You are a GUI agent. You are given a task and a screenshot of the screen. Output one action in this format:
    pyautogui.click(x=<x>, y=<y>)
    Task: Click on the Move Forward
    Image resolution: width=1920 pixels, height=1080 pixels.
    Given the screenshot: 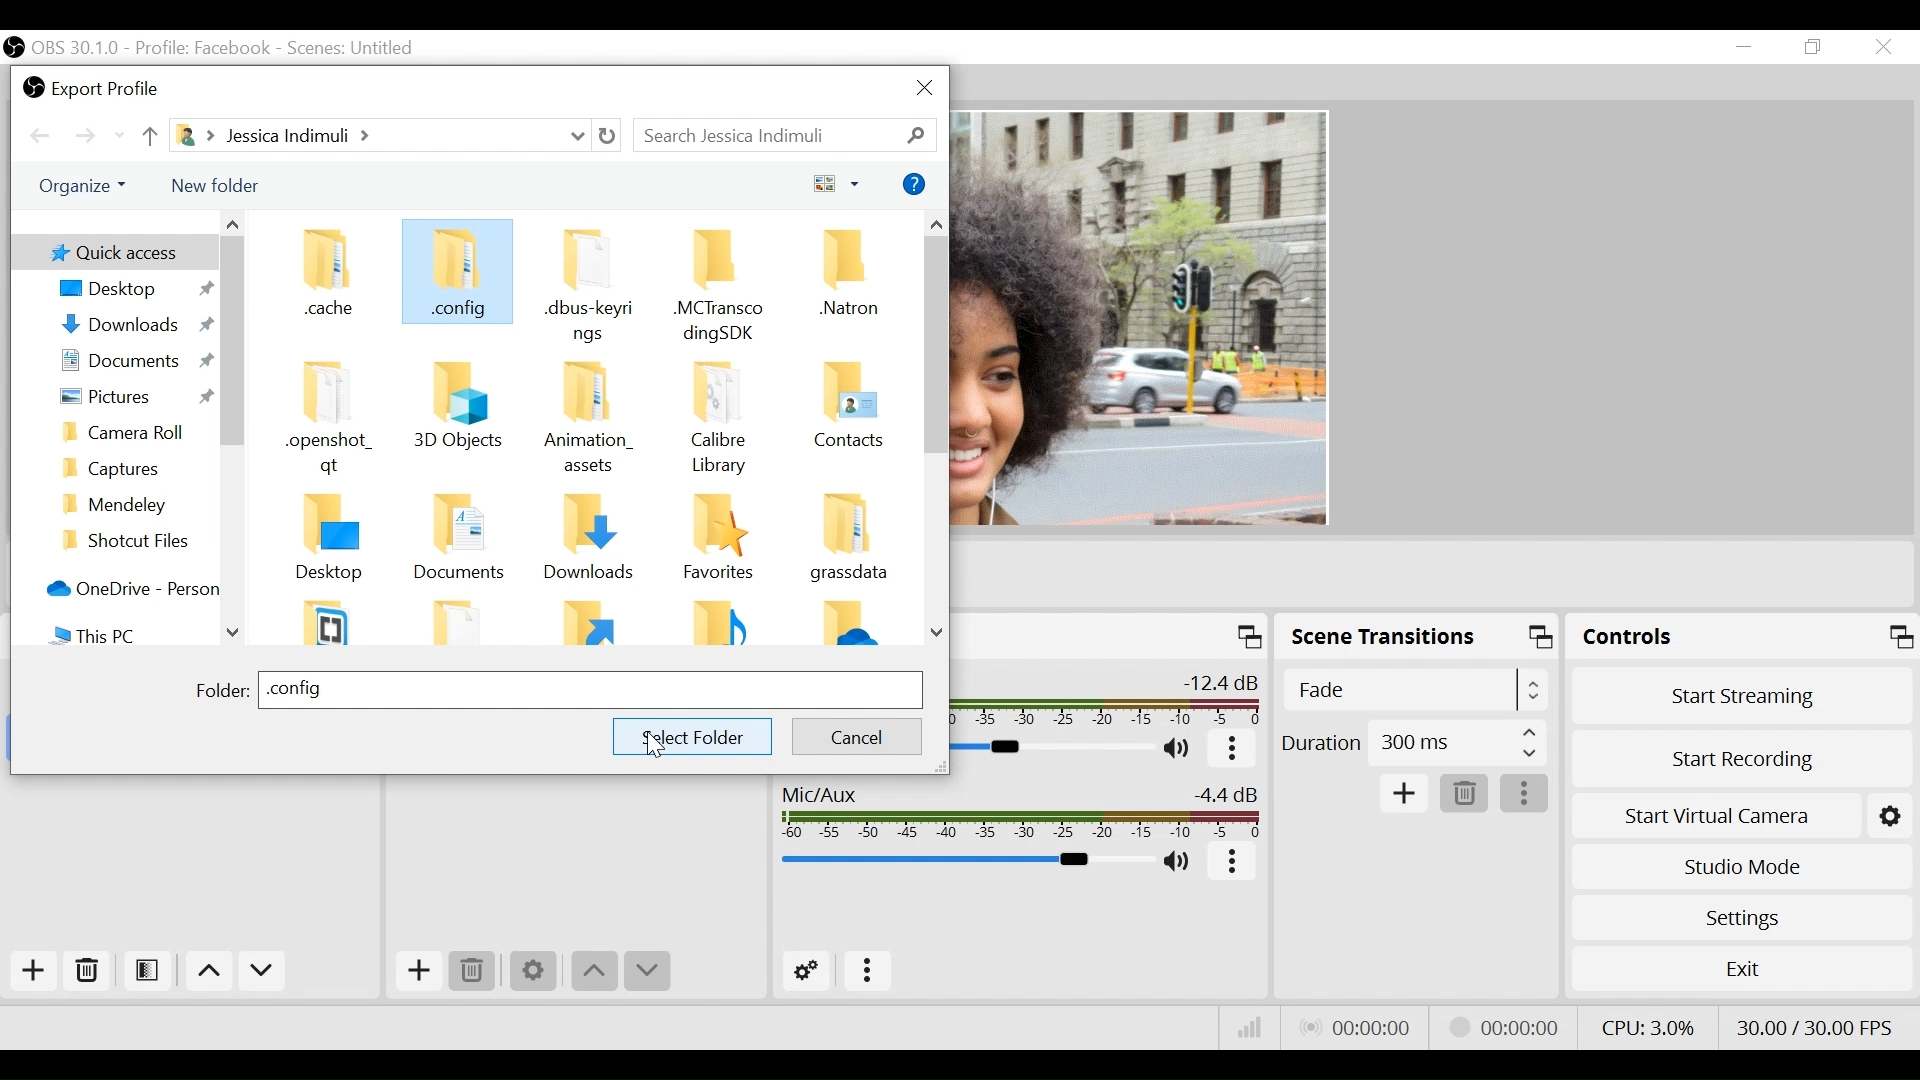 What is the action you would take?
    pyautogui.click(x=93, y=137)
    